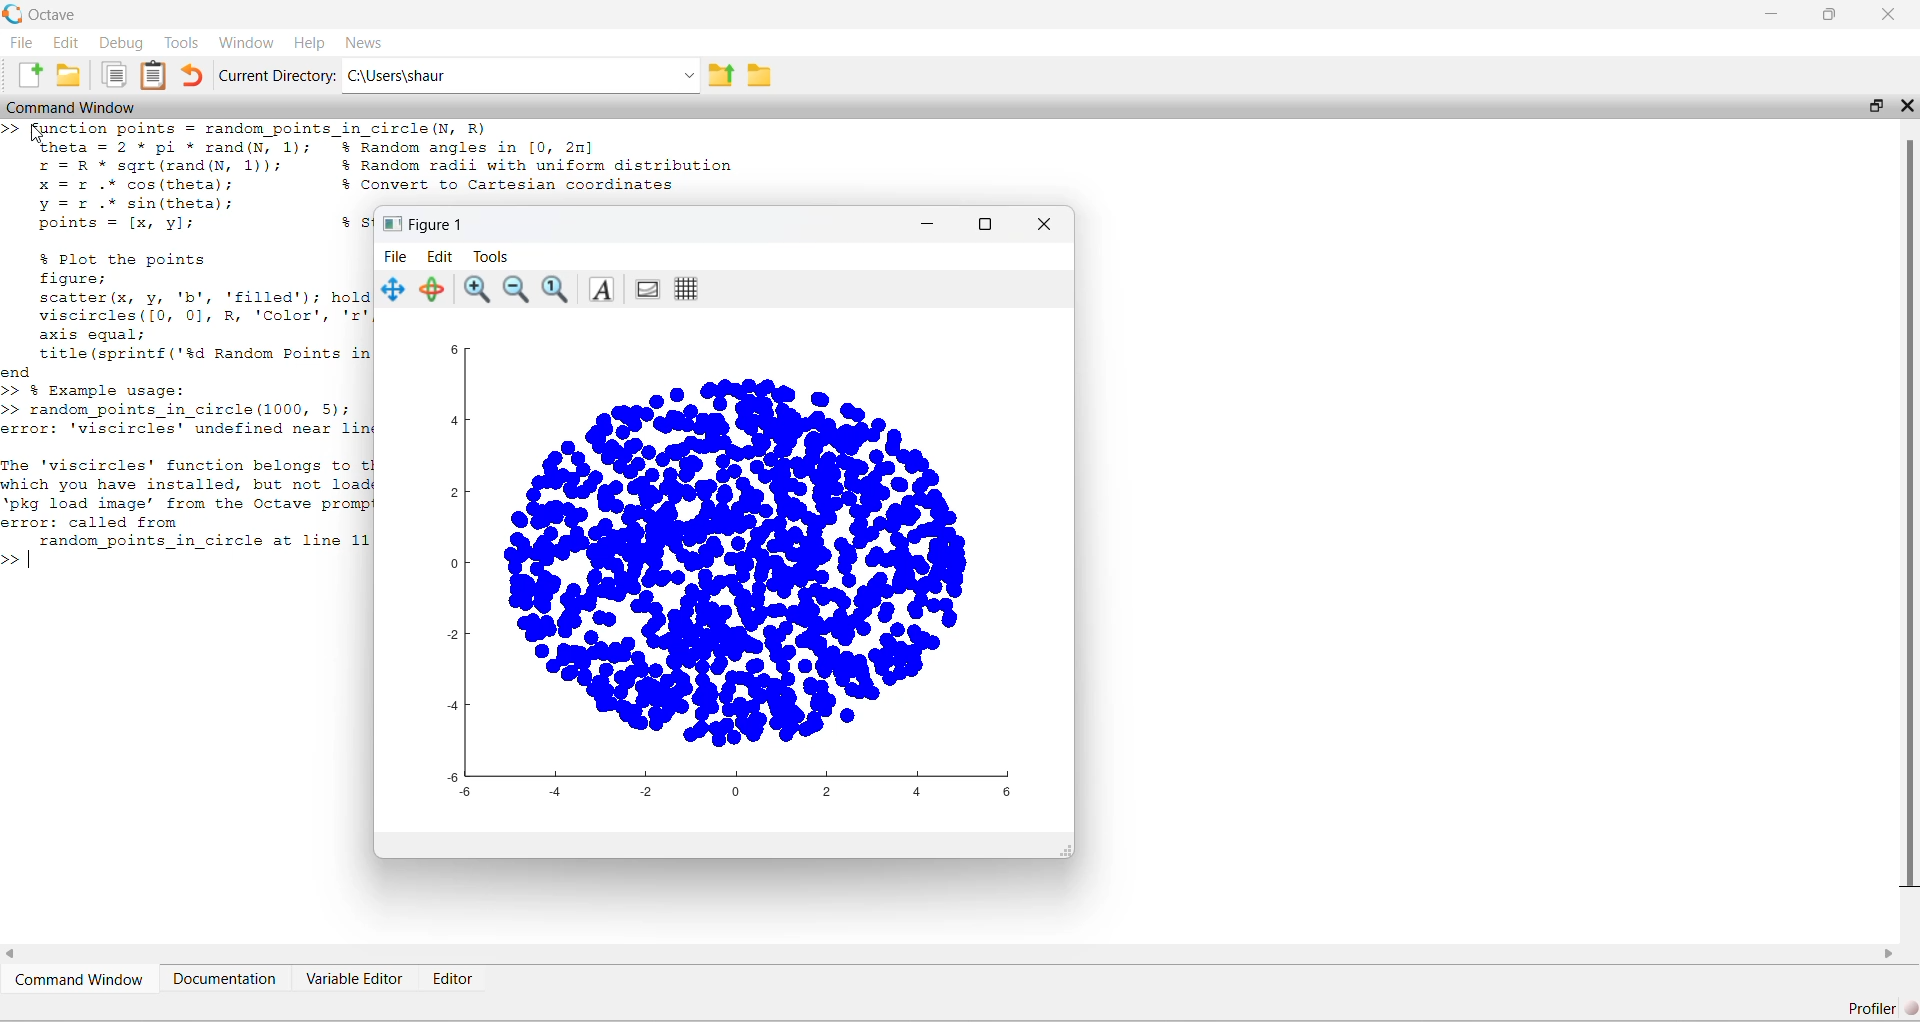 Image resolution: width=1920 pixels, height=1022 pixels. What do you see at coordinates (1889, 13) in the screenshot?
I see `close` at bounding box center [1889, 13].